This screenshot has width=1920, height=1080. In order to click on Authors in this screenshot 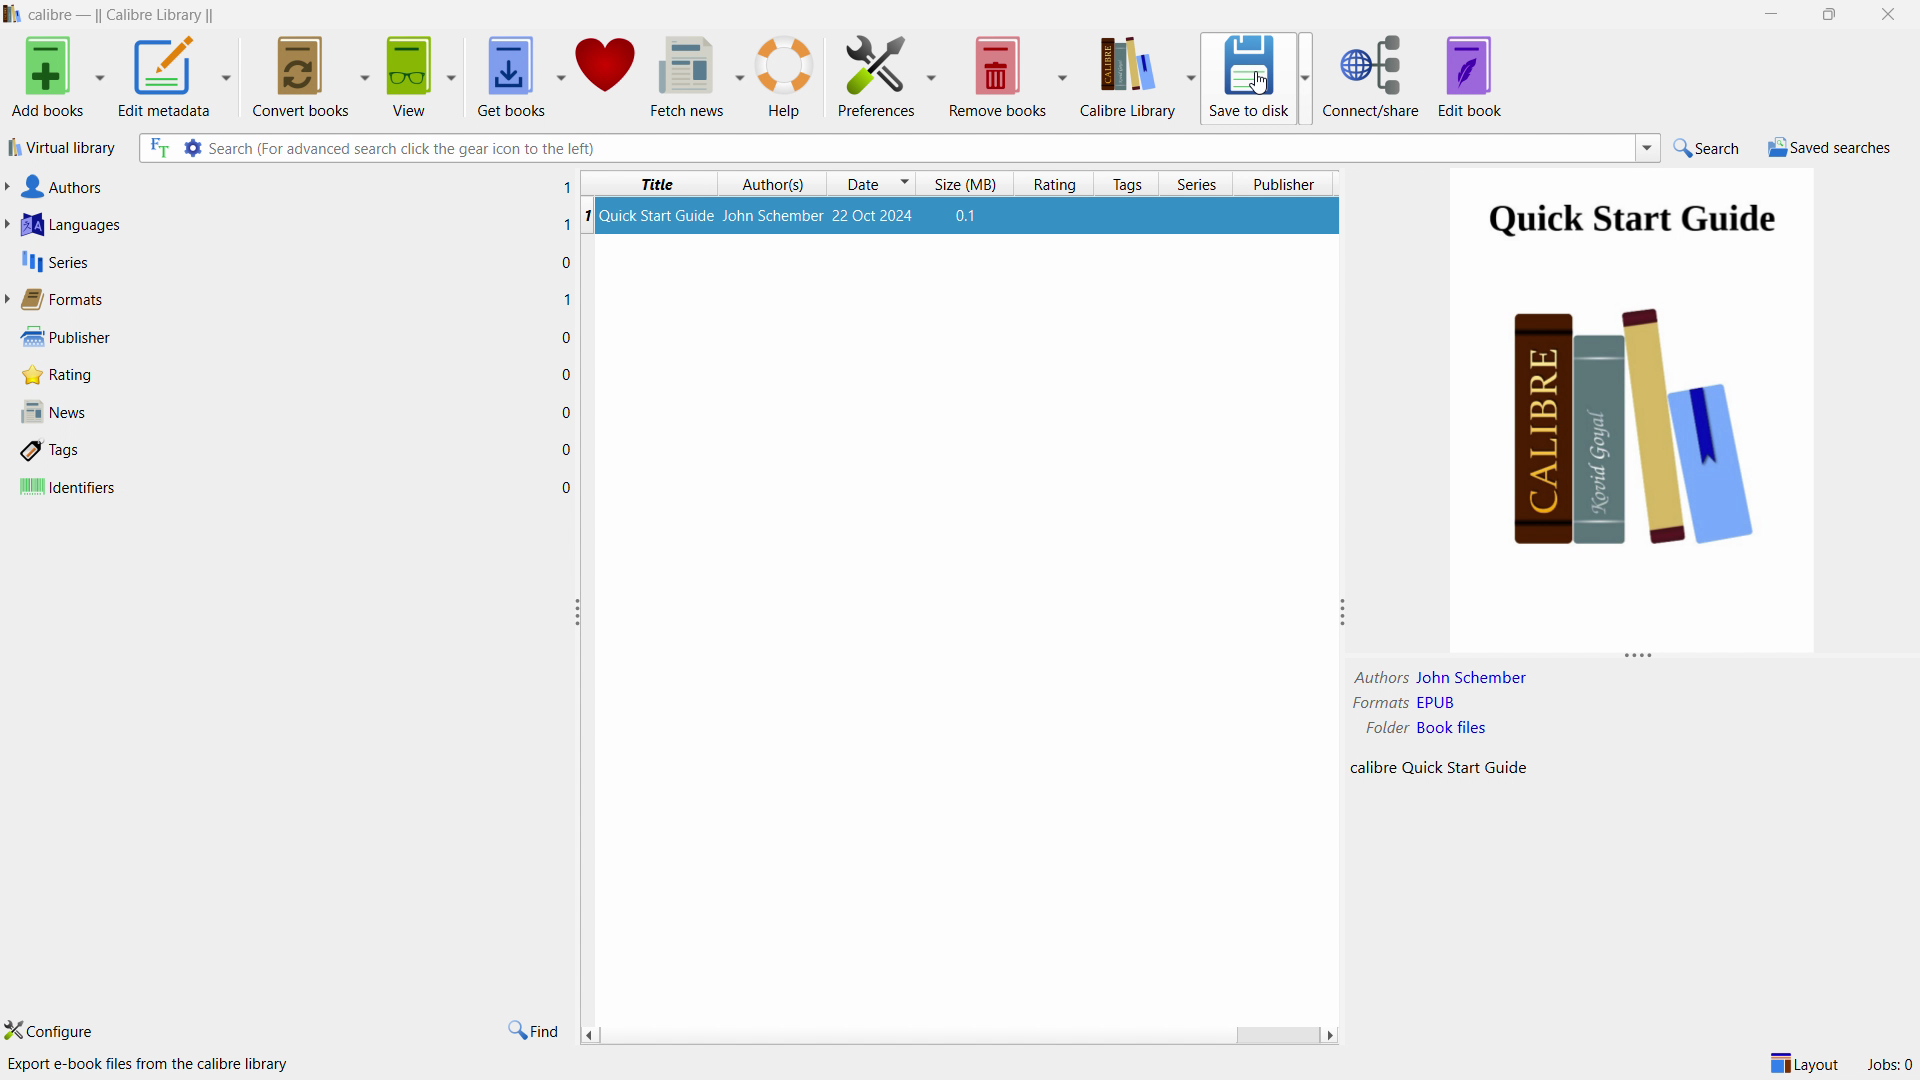, I will do `click(62, 187)`.